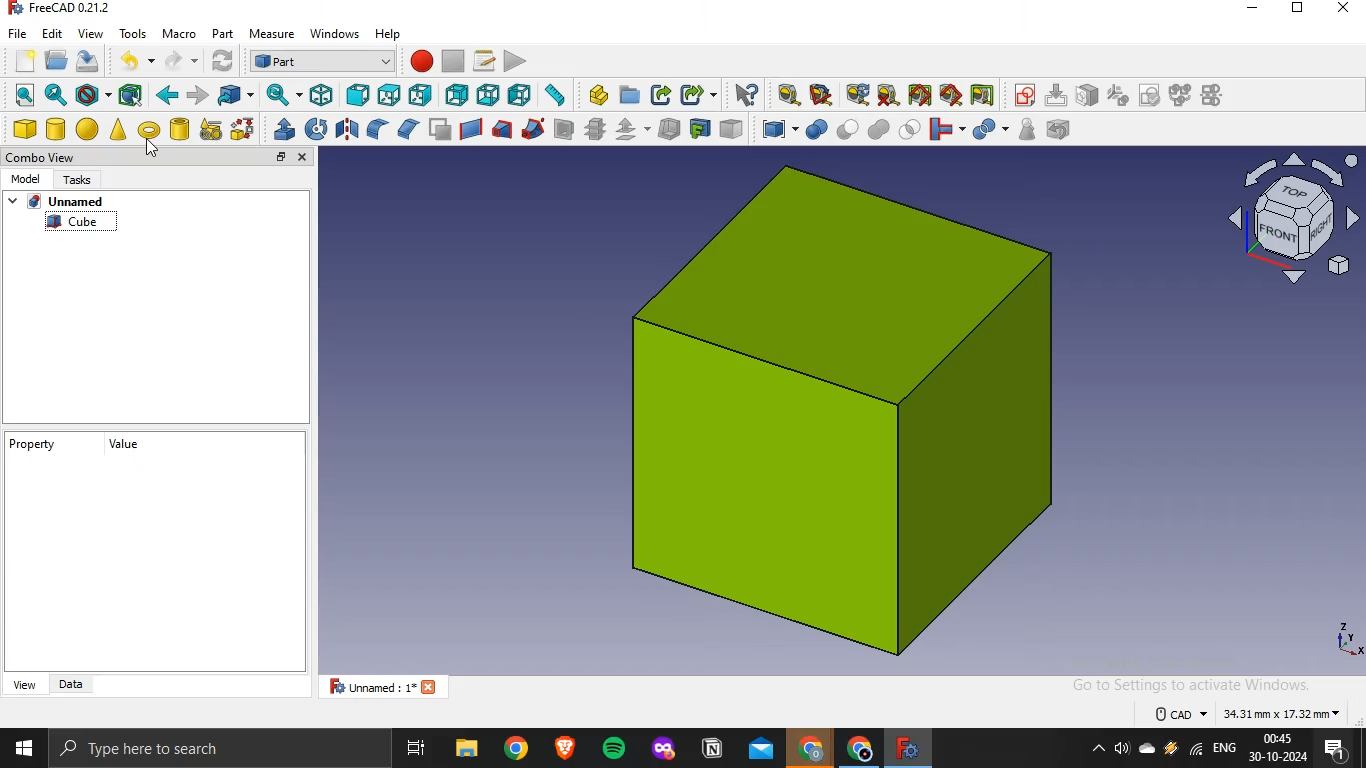  Describe the element at coordinates (85, 179) in the screenshot. I see `tasks` at that location.